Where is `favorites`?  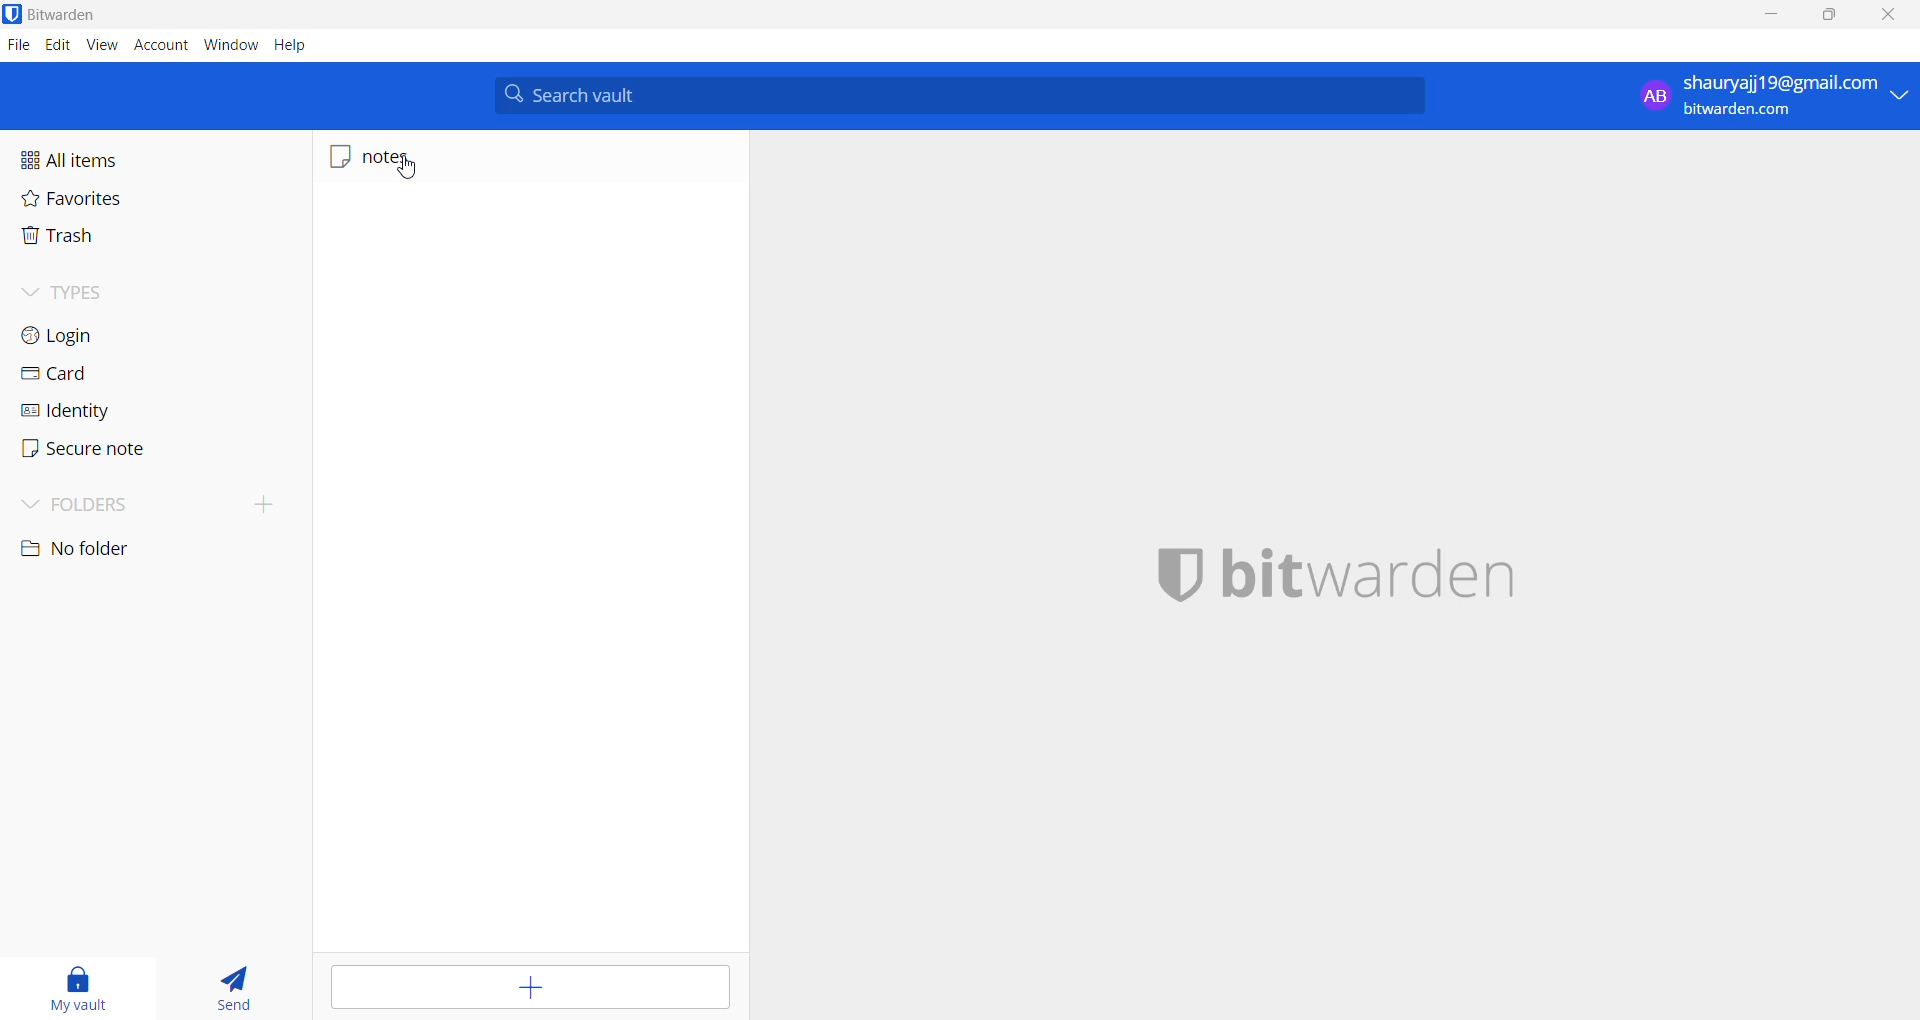
favorites is located at coordinates (92, 200).